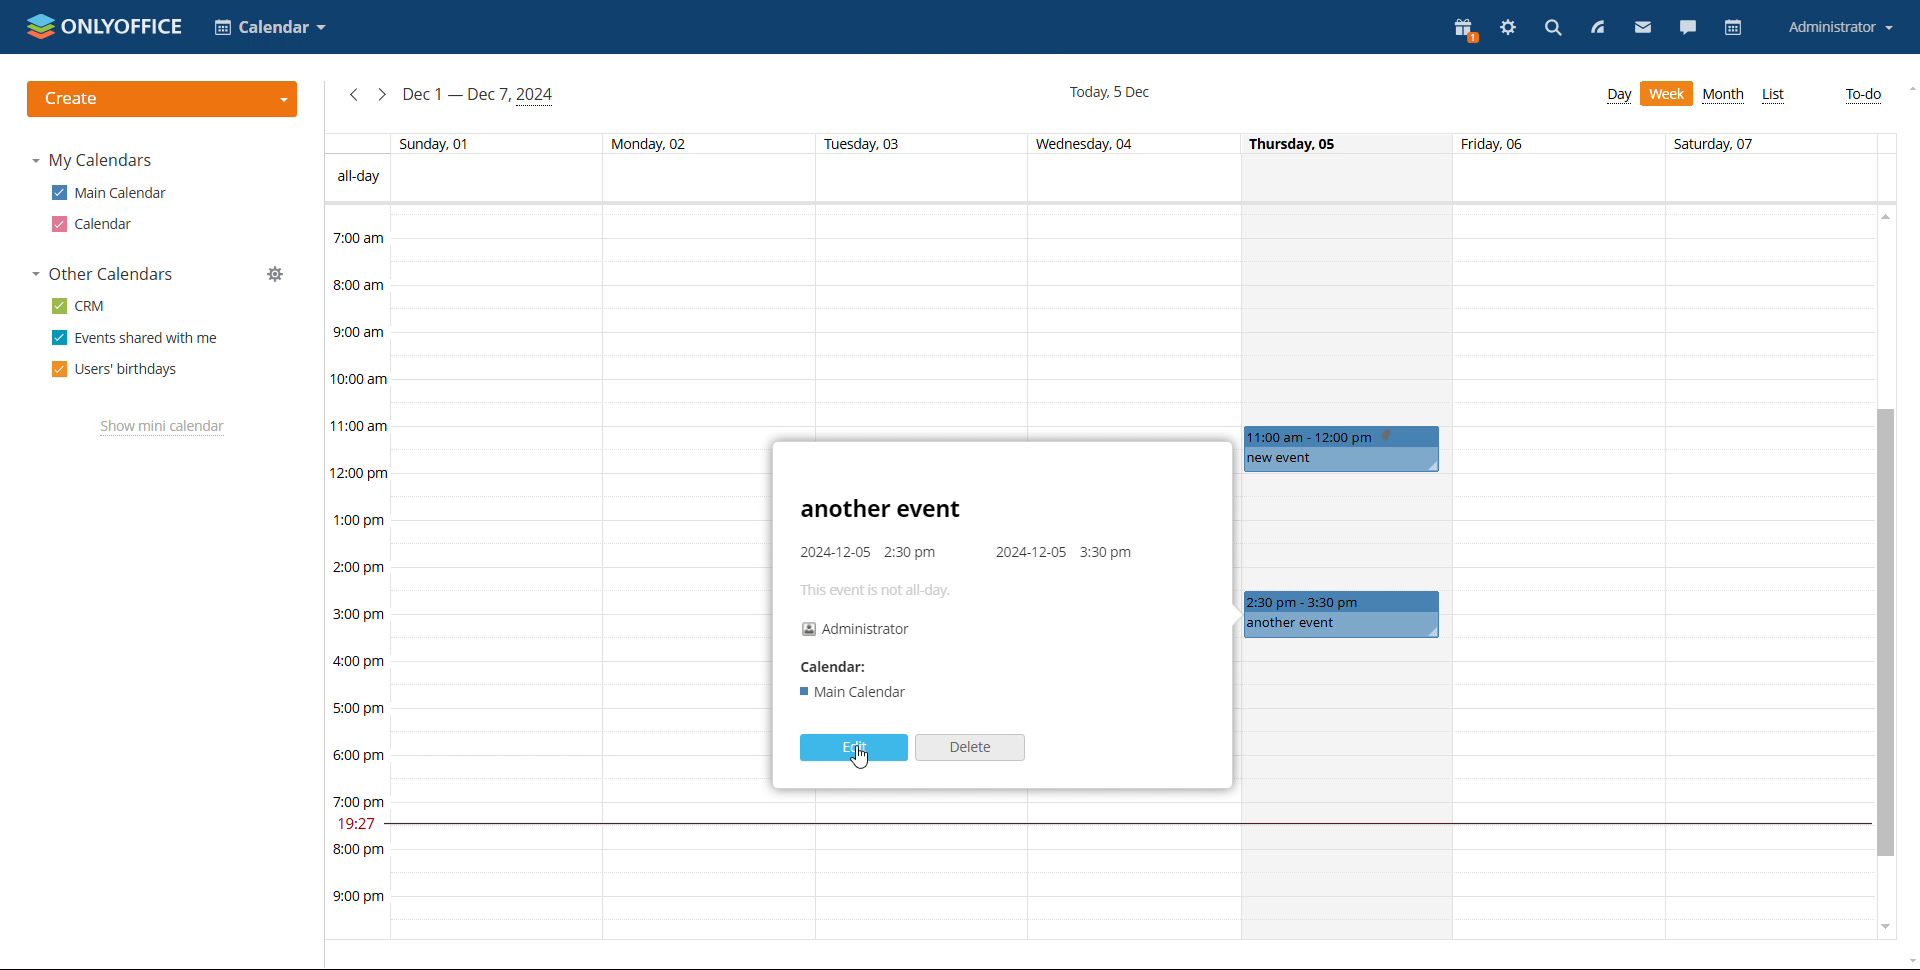 Image resolution: width=1920 pixels, height=970 pixels. I want to click on Wednesday 04, so click(1092, 143).